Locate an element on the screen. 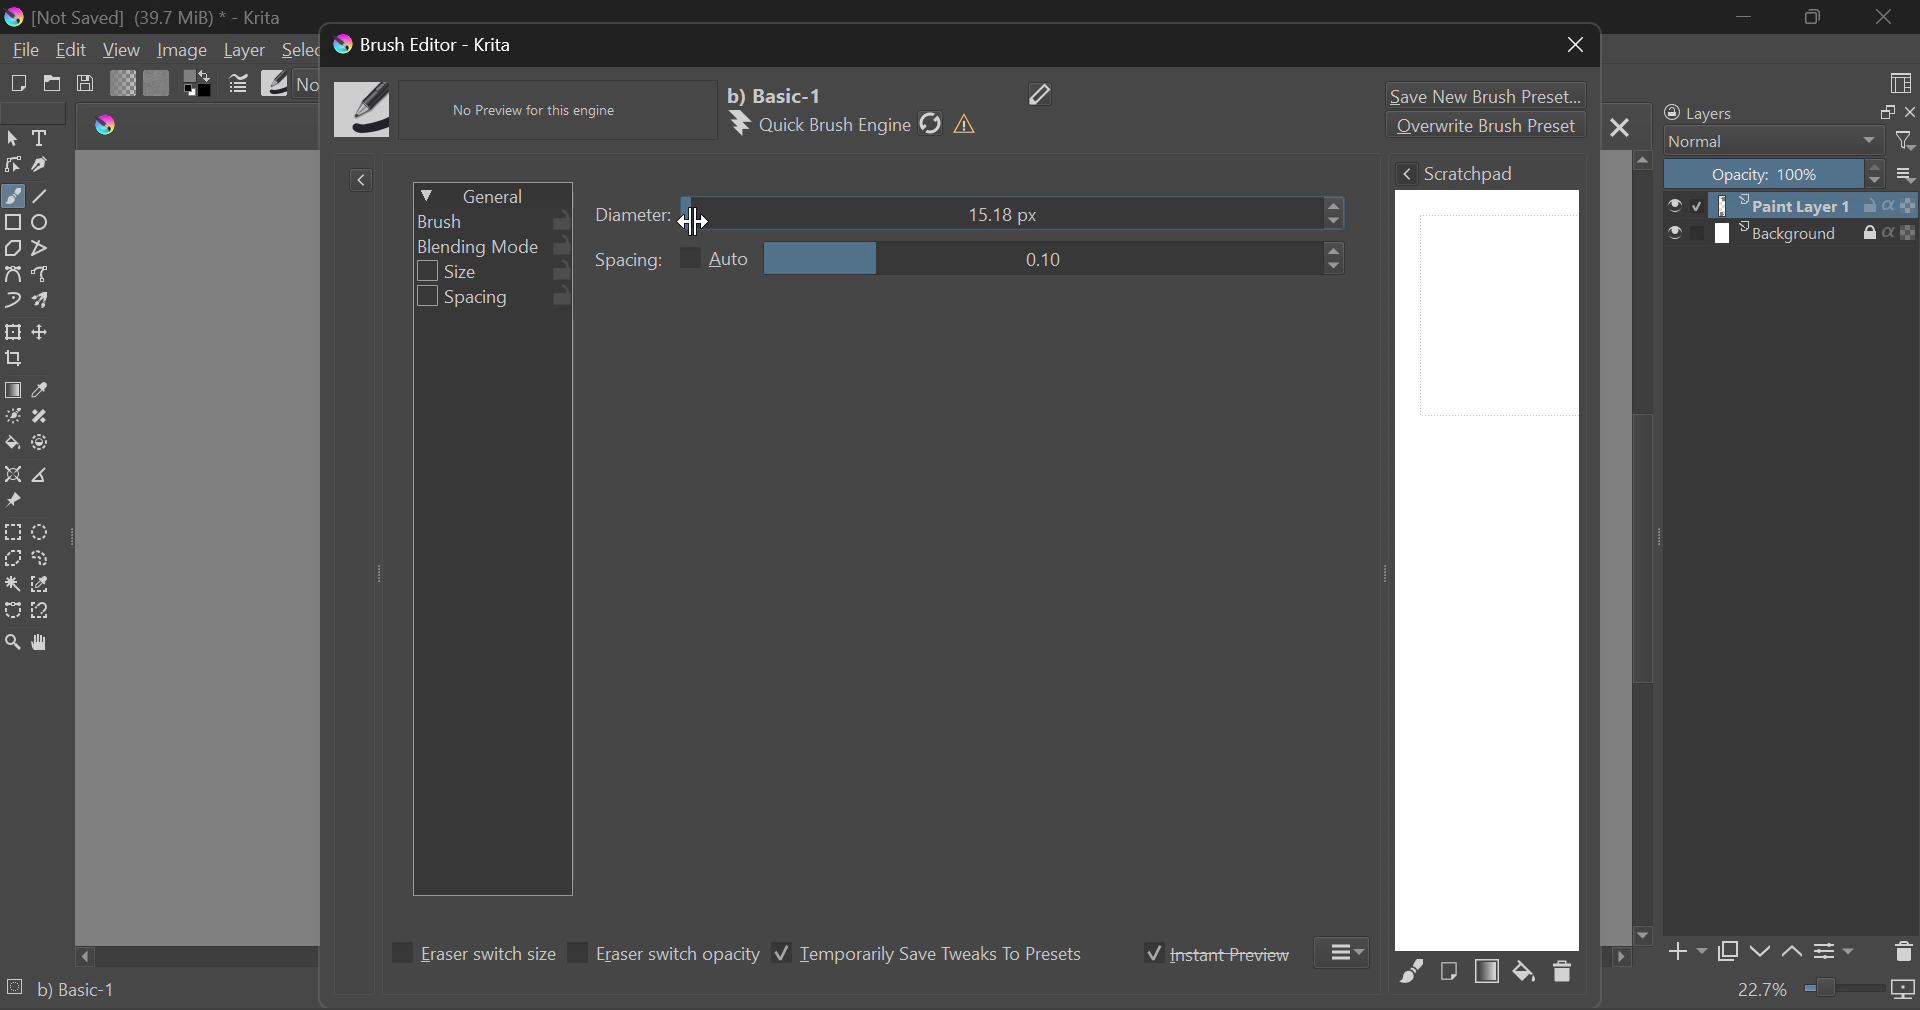 This screenshot has height=1010, width=1920. Move Layer Down is located at coordinates (1759, 949).